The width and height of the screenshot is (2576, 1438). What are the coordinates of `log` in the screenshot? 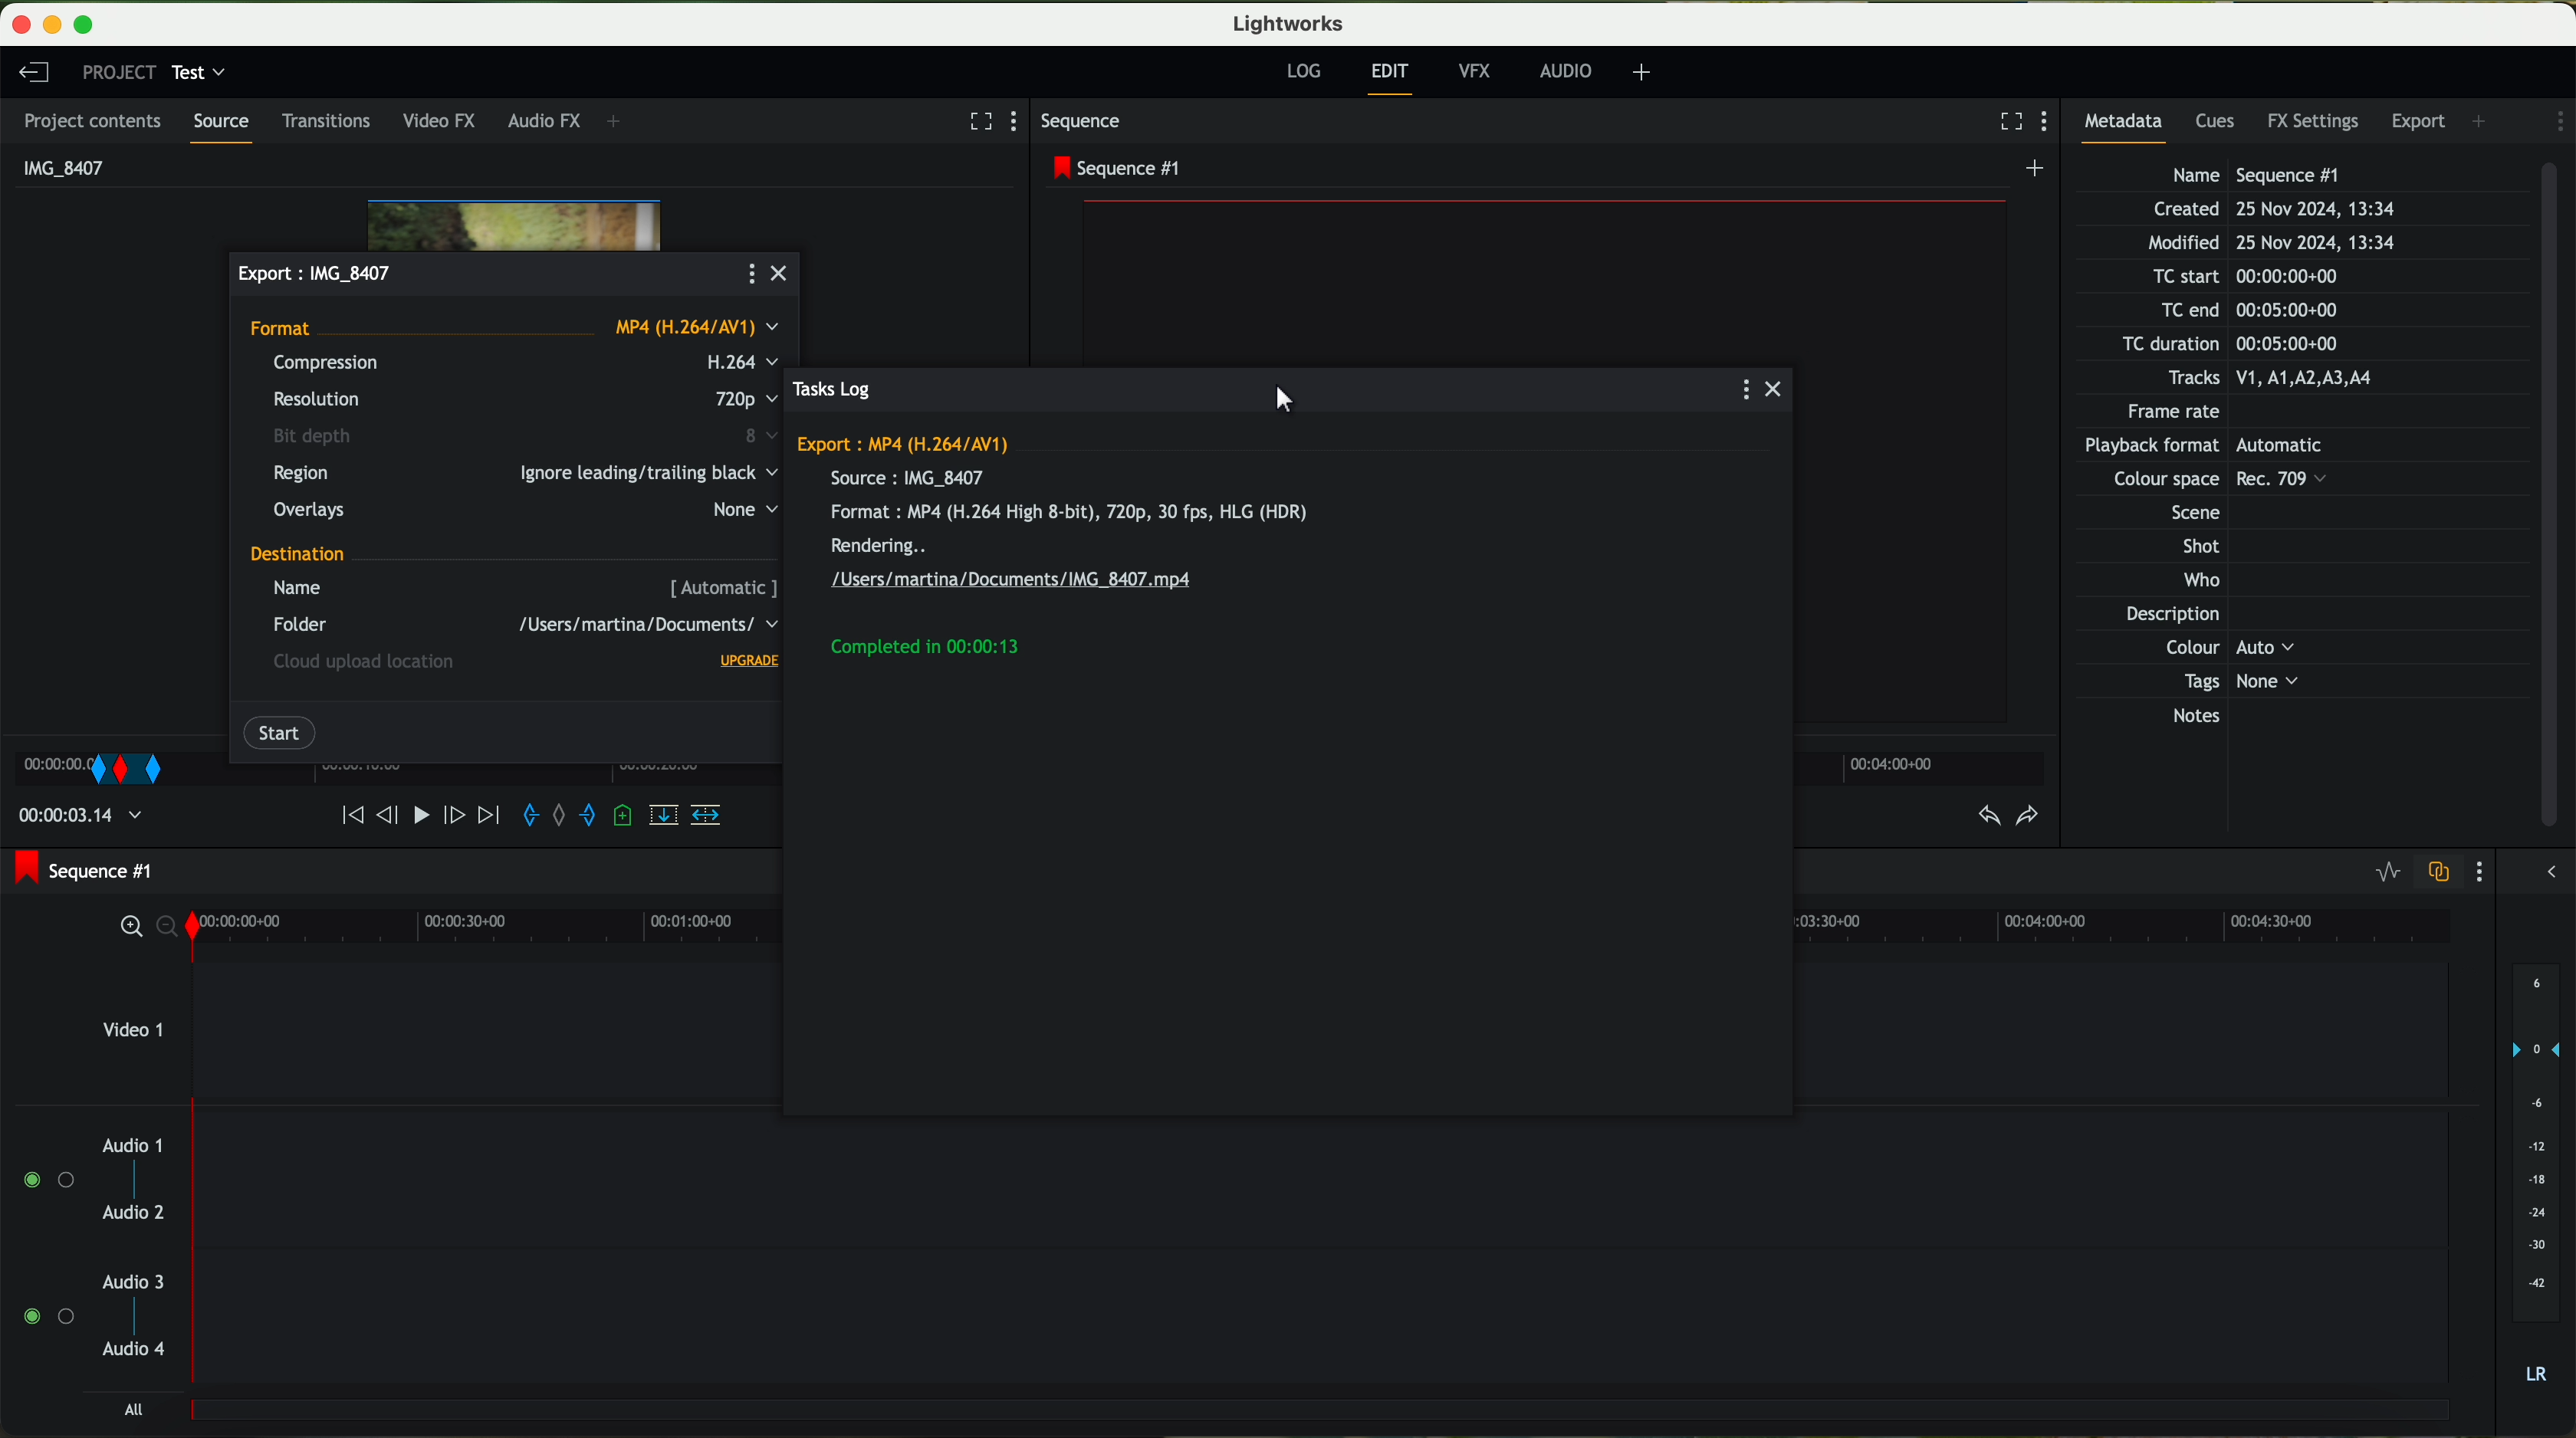 It's located at (1306, 73).